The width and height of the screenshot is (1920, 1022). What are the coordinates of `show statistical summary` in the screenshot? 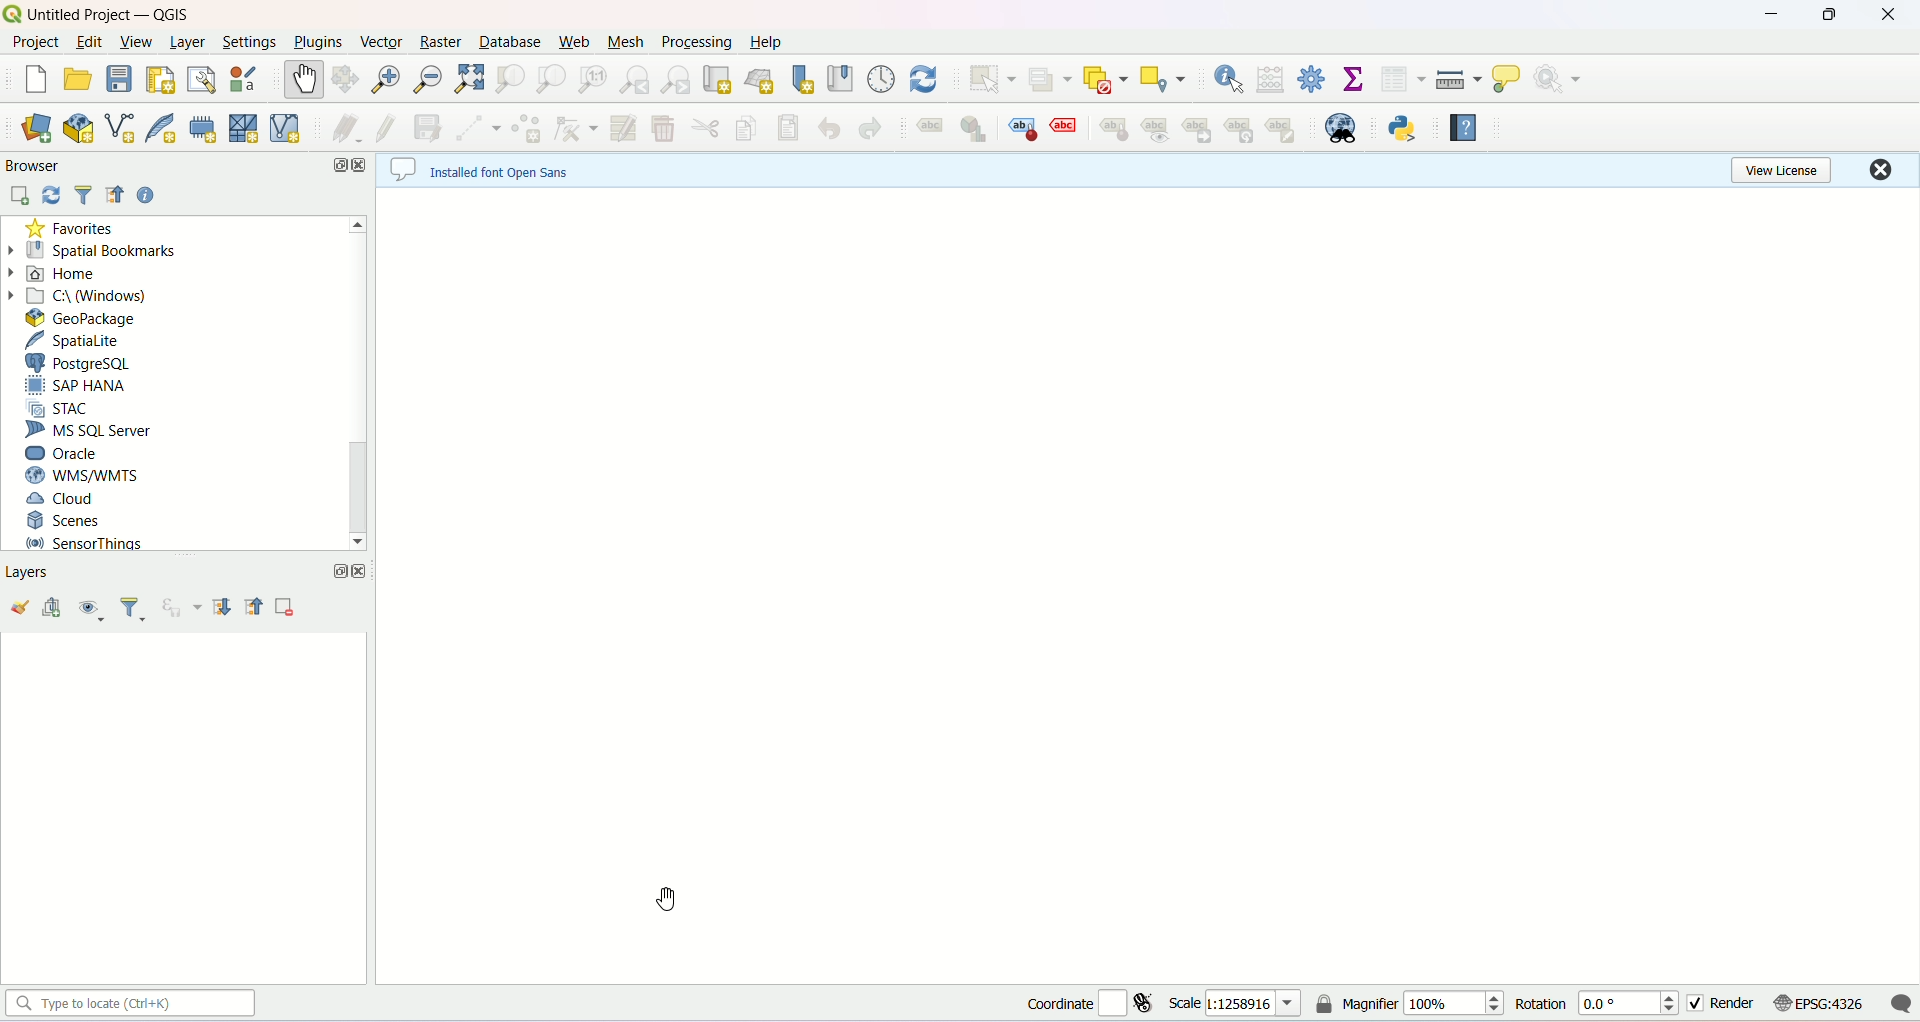 It's located at (1353, 80).